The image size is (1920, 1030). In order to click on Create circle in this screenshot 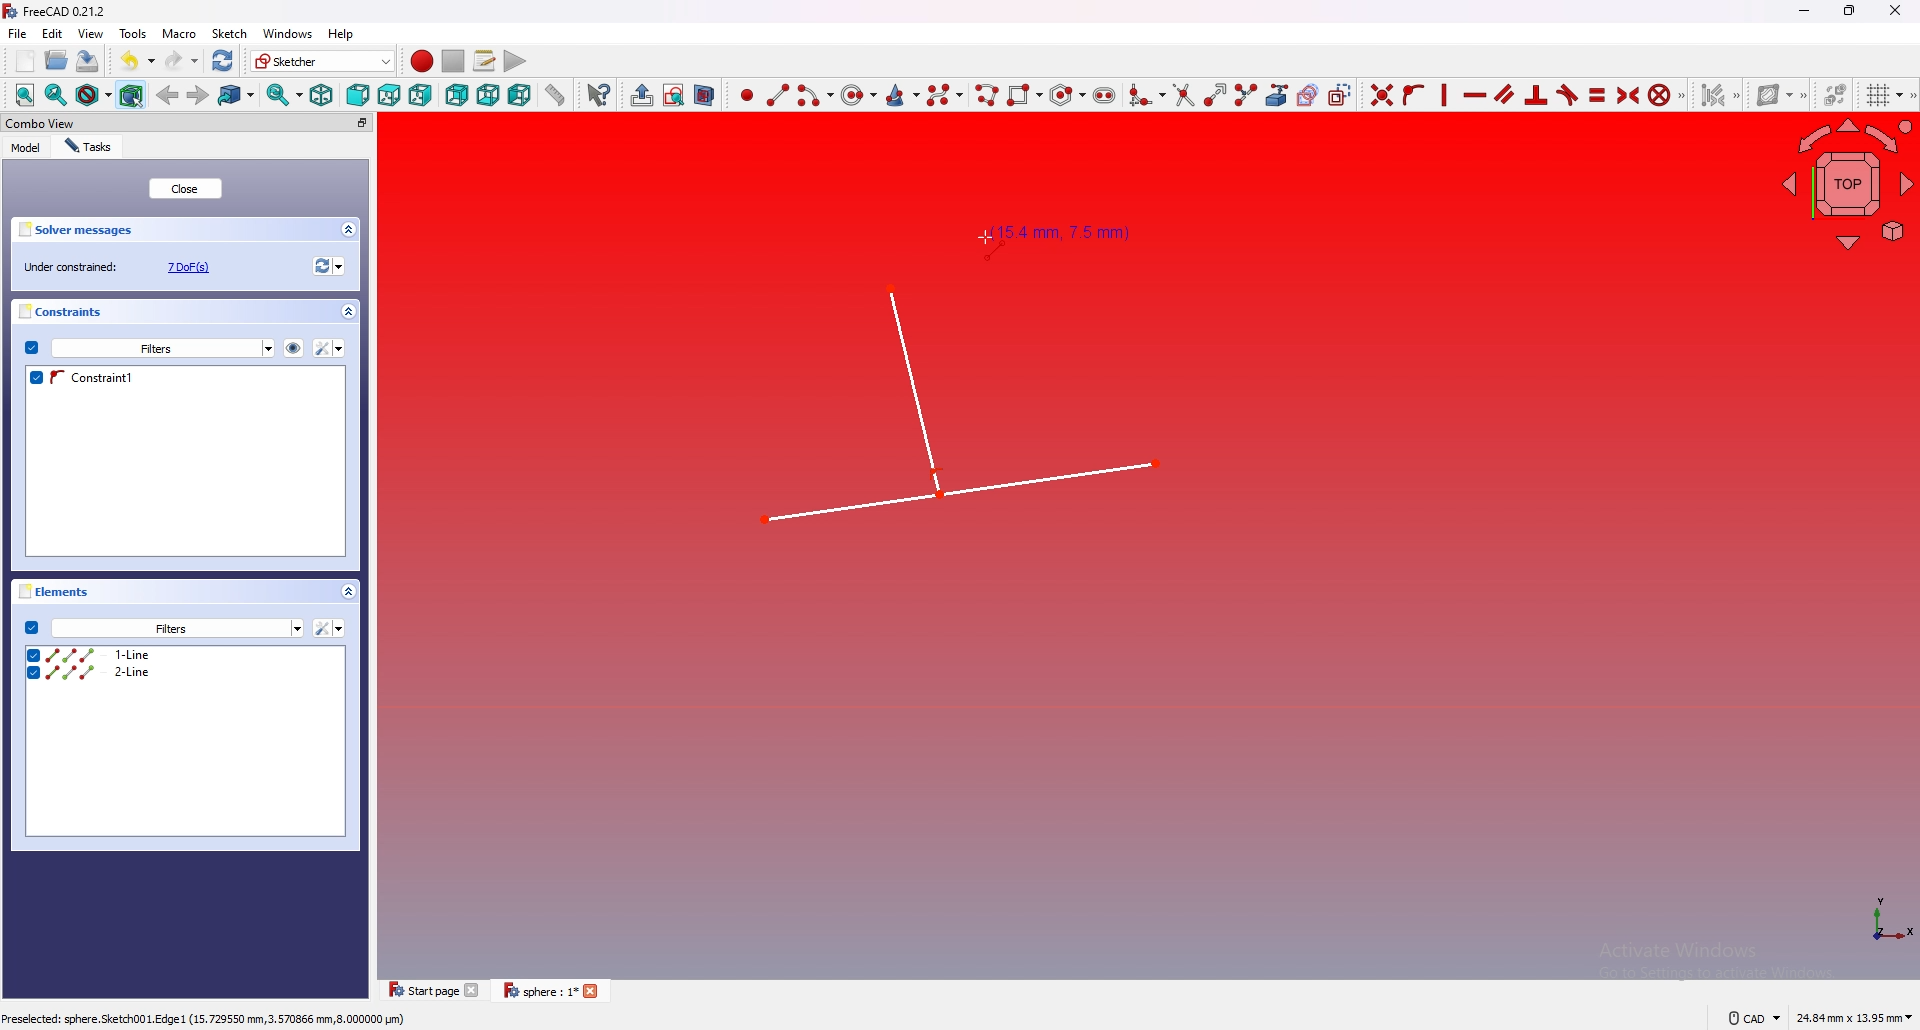, I will do `click(859, 95)`.